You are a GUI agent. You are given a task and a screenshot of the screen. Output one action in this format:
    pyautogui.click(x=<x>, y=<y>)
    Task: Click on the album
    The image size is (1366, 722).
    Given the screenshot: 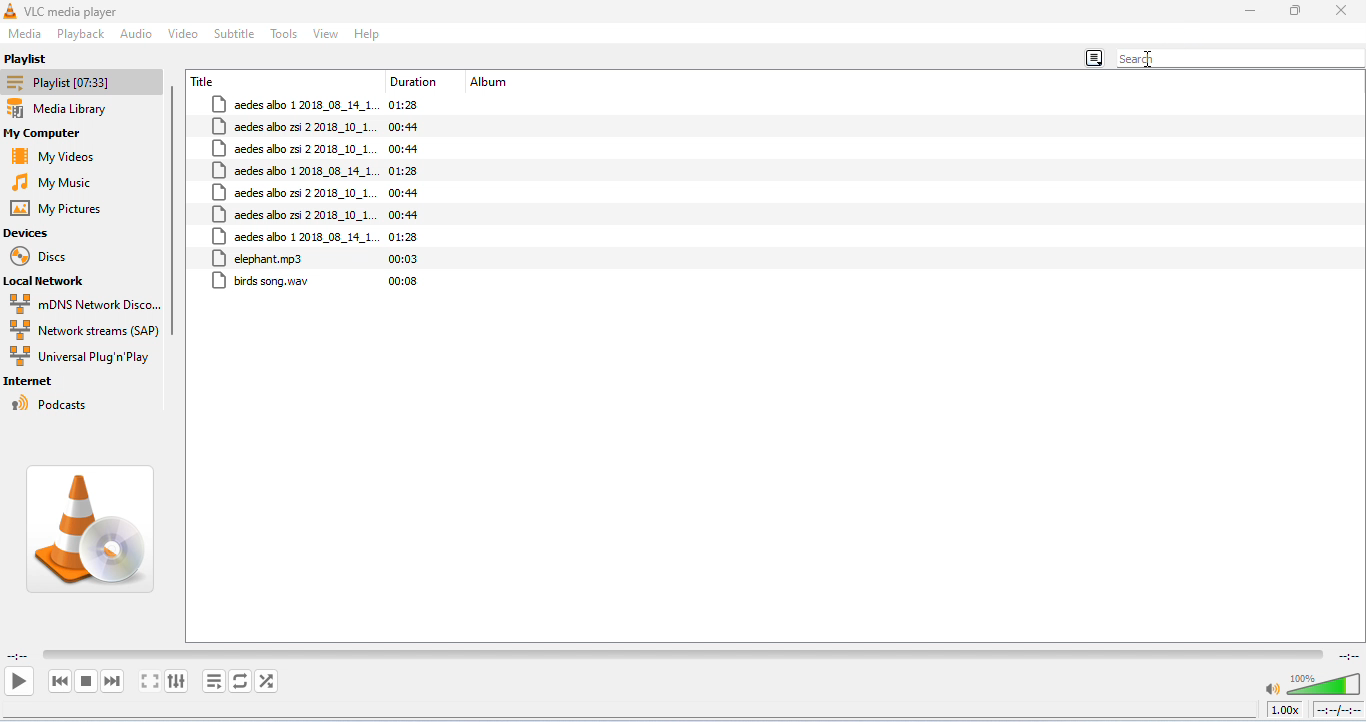 What is the action you would take?
    pyautogui.click(x=492, y=83)
    